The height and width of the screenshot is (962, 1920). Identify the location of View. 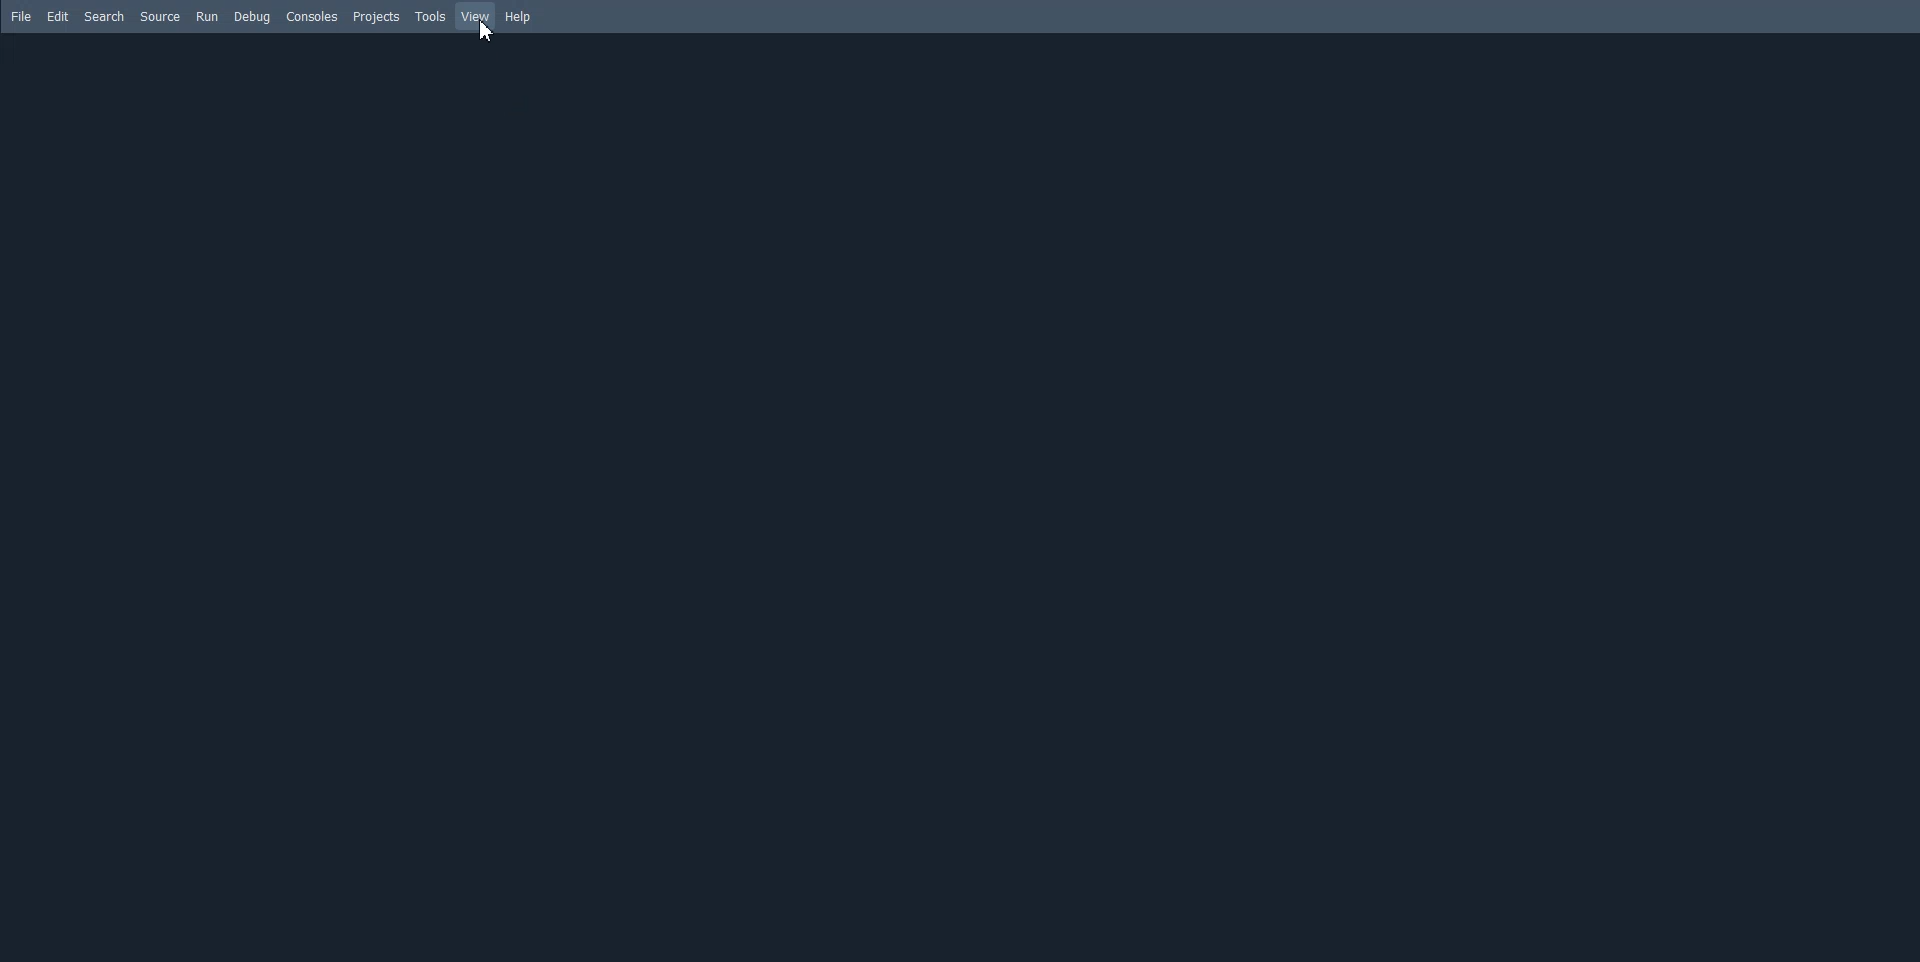
(476, 16).